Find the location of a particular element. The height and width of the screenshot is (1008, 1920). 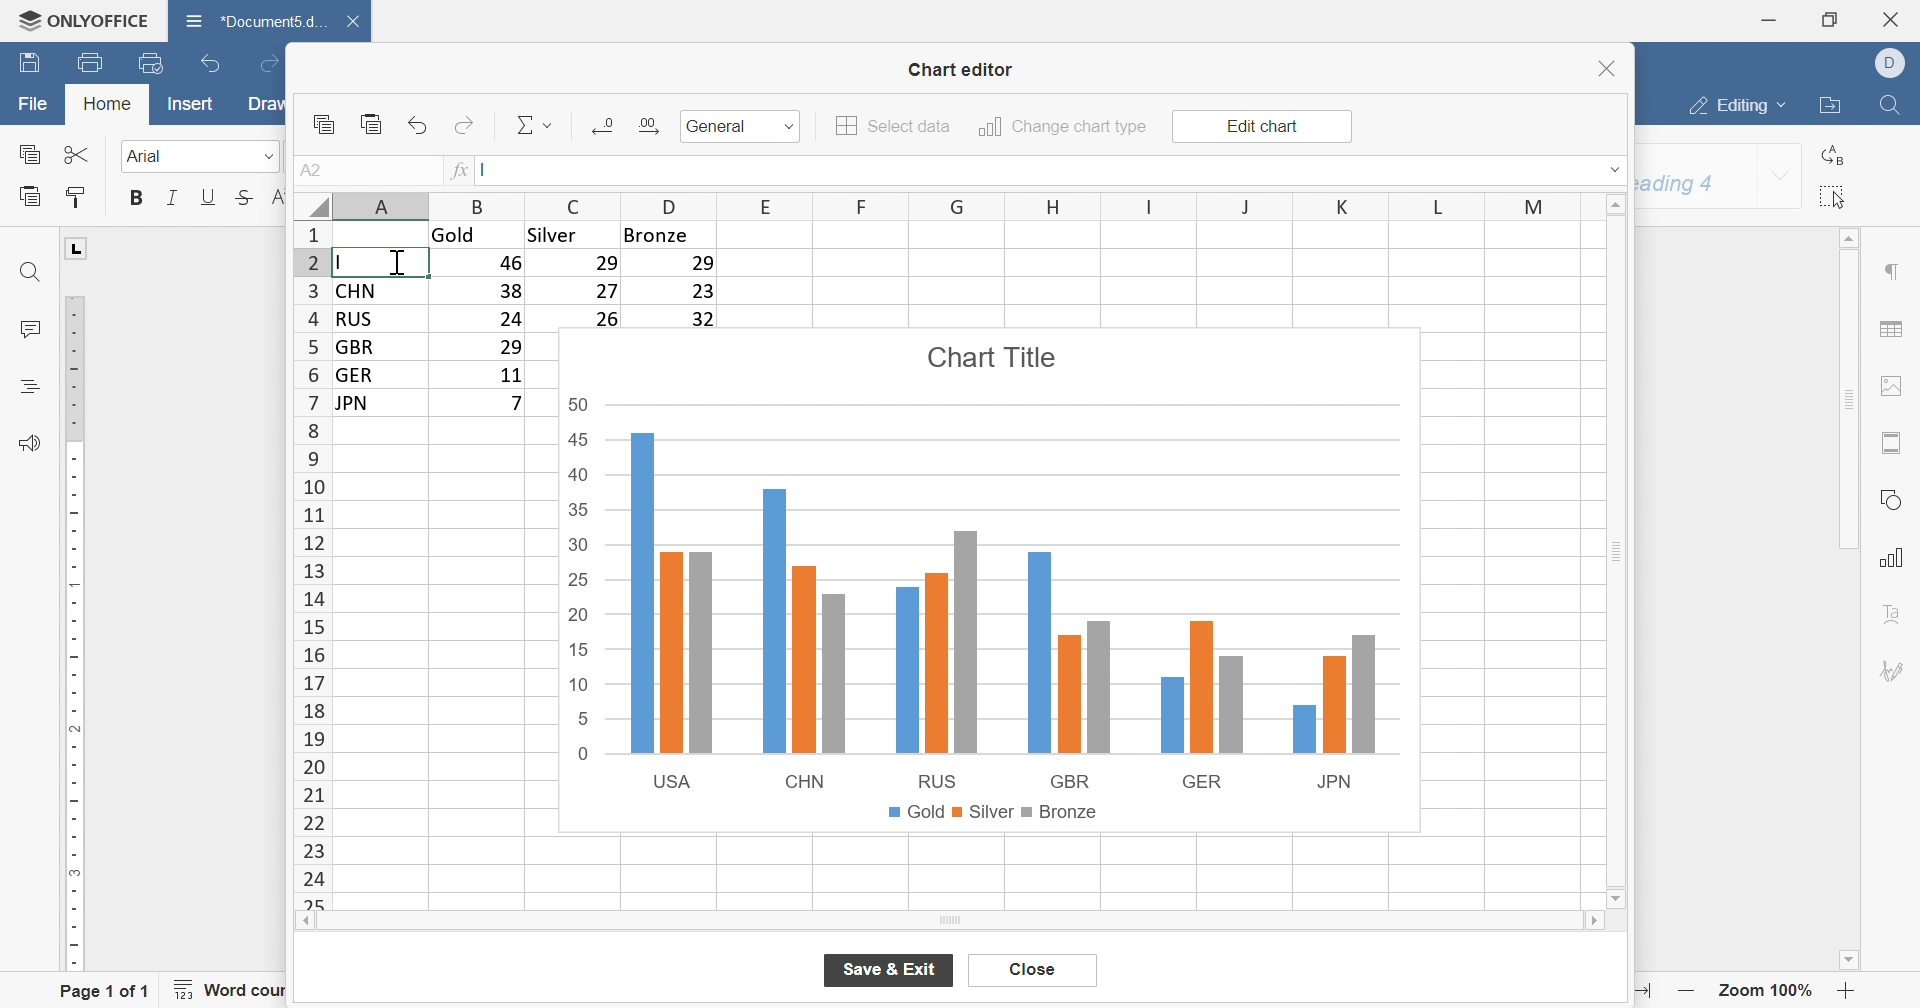

image settings is located at coordinates (1889, 387).